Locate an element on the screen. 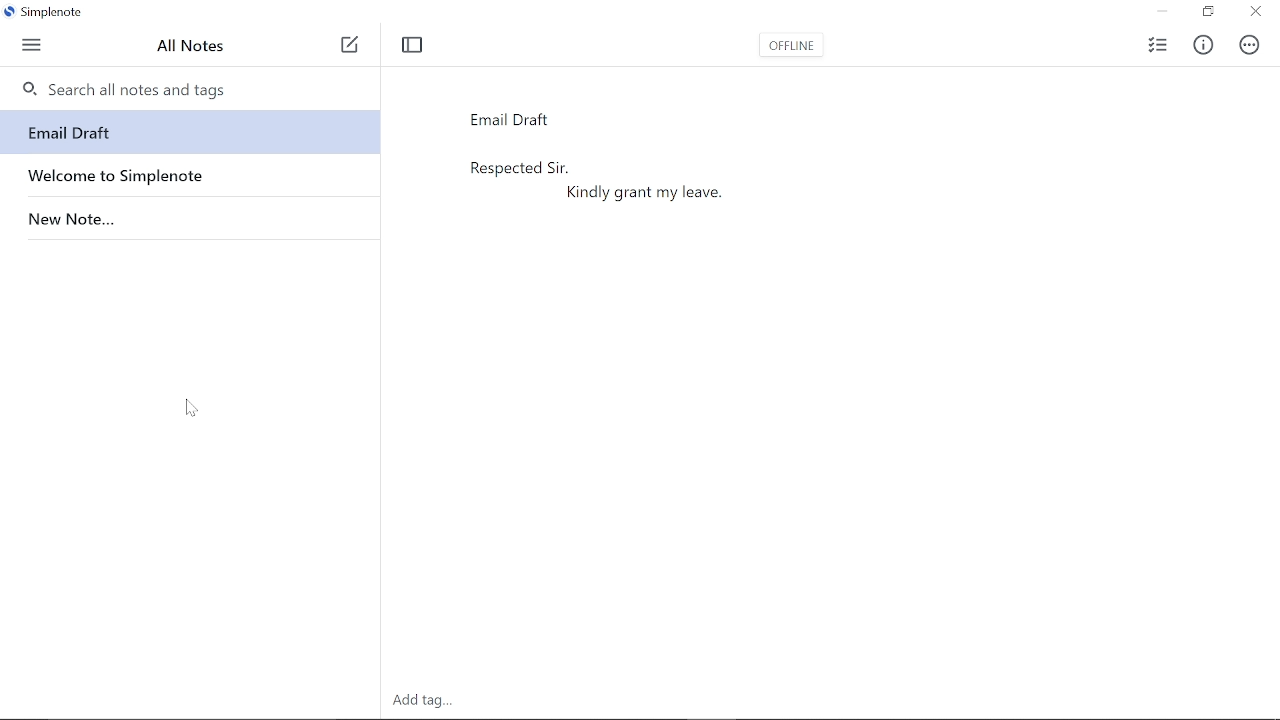 Image resolution: width=1280 pixels, height=720 pixels. Toggle focus mode is located at coordinates (414, 45).